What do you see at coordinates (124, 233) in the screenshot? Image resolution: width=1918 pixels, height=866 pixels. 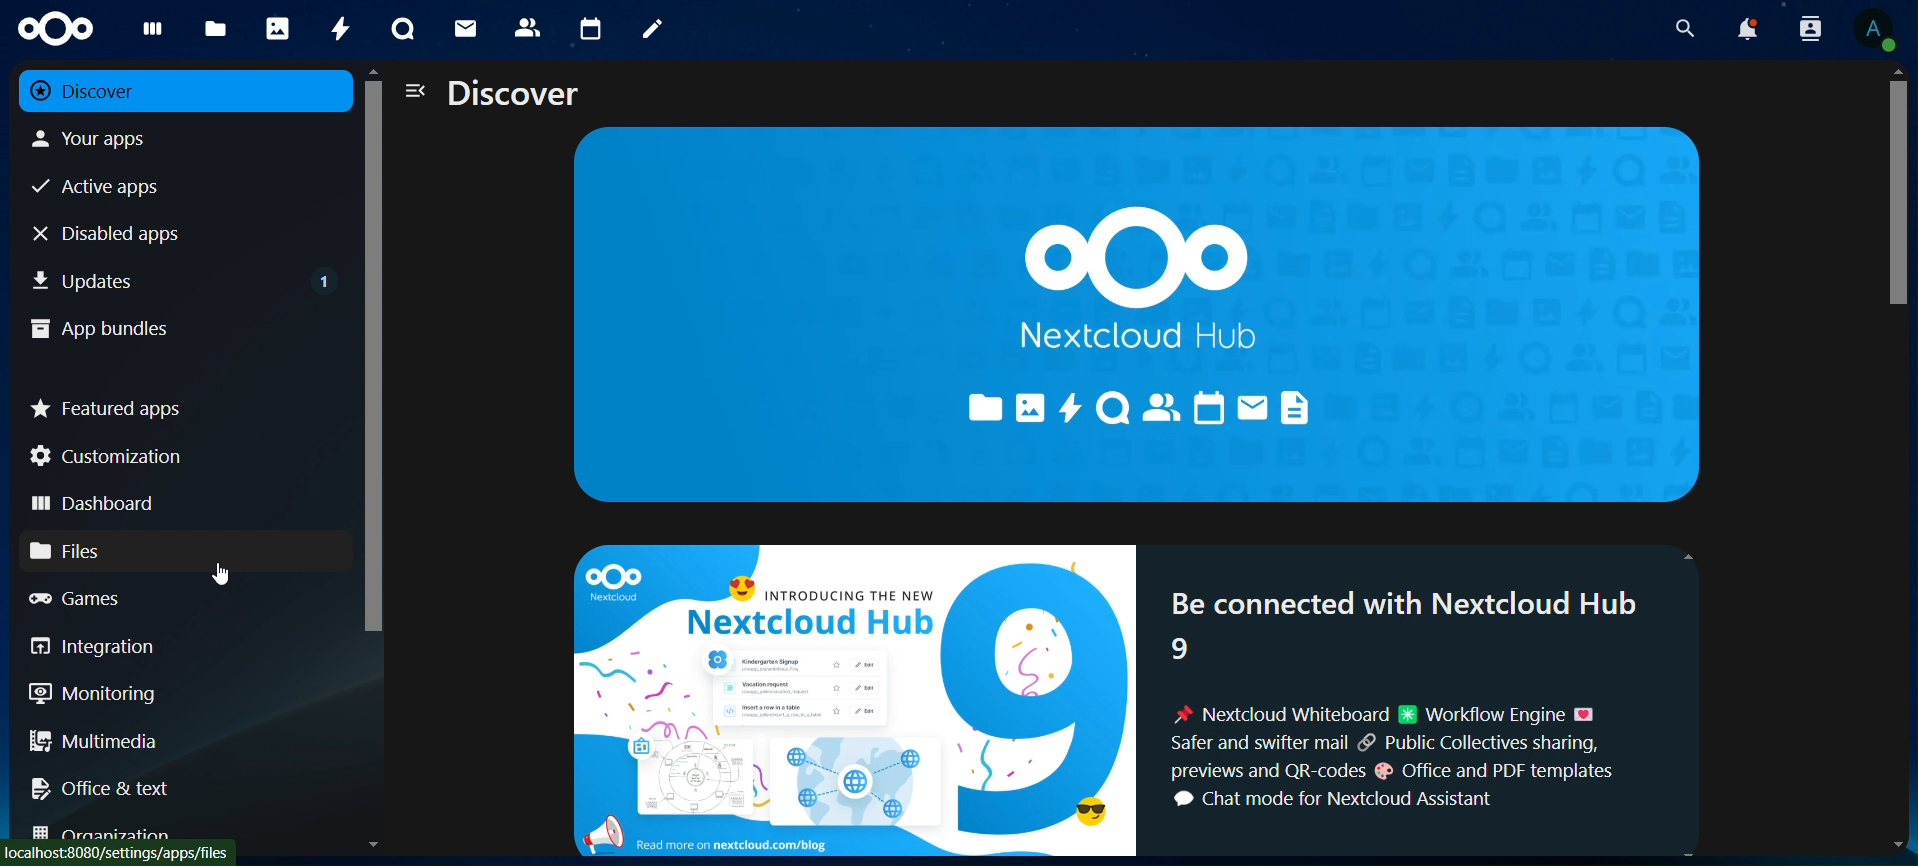 I see `disabled apps` at bounding box center [124, 233].